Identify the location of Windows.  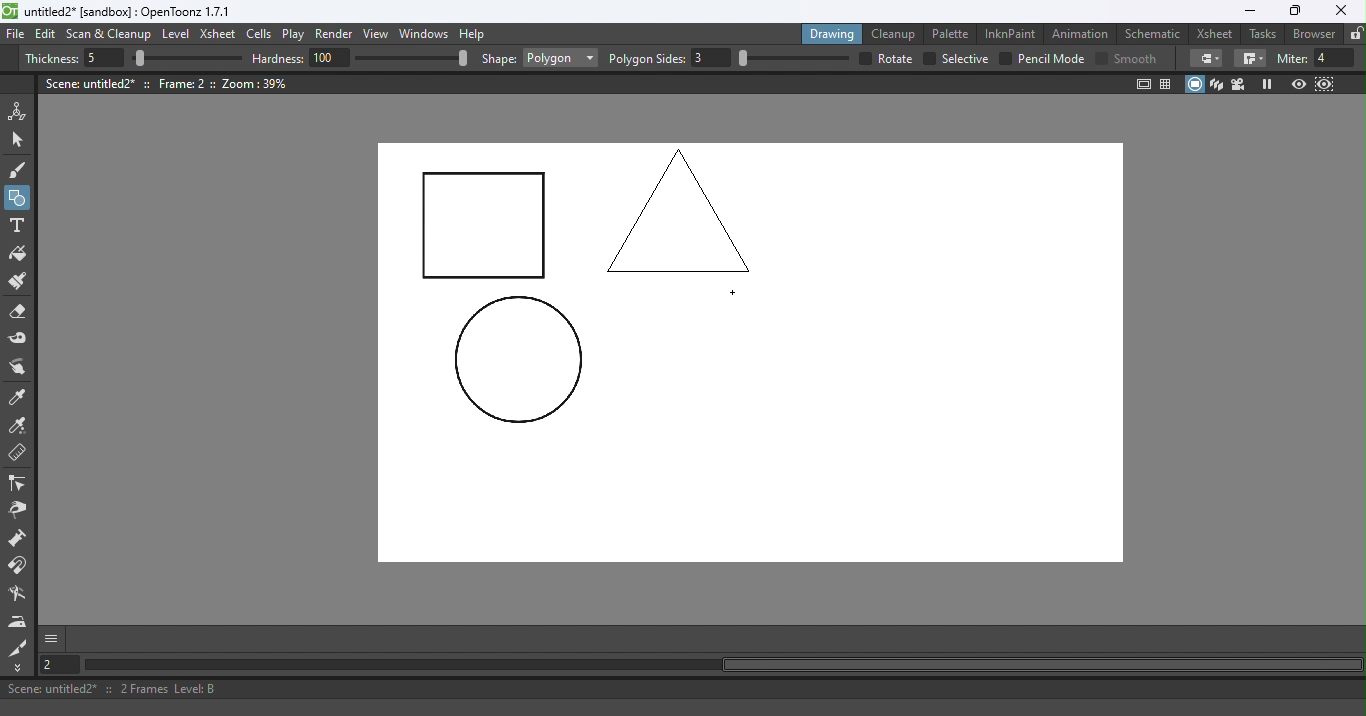
(425, 35).